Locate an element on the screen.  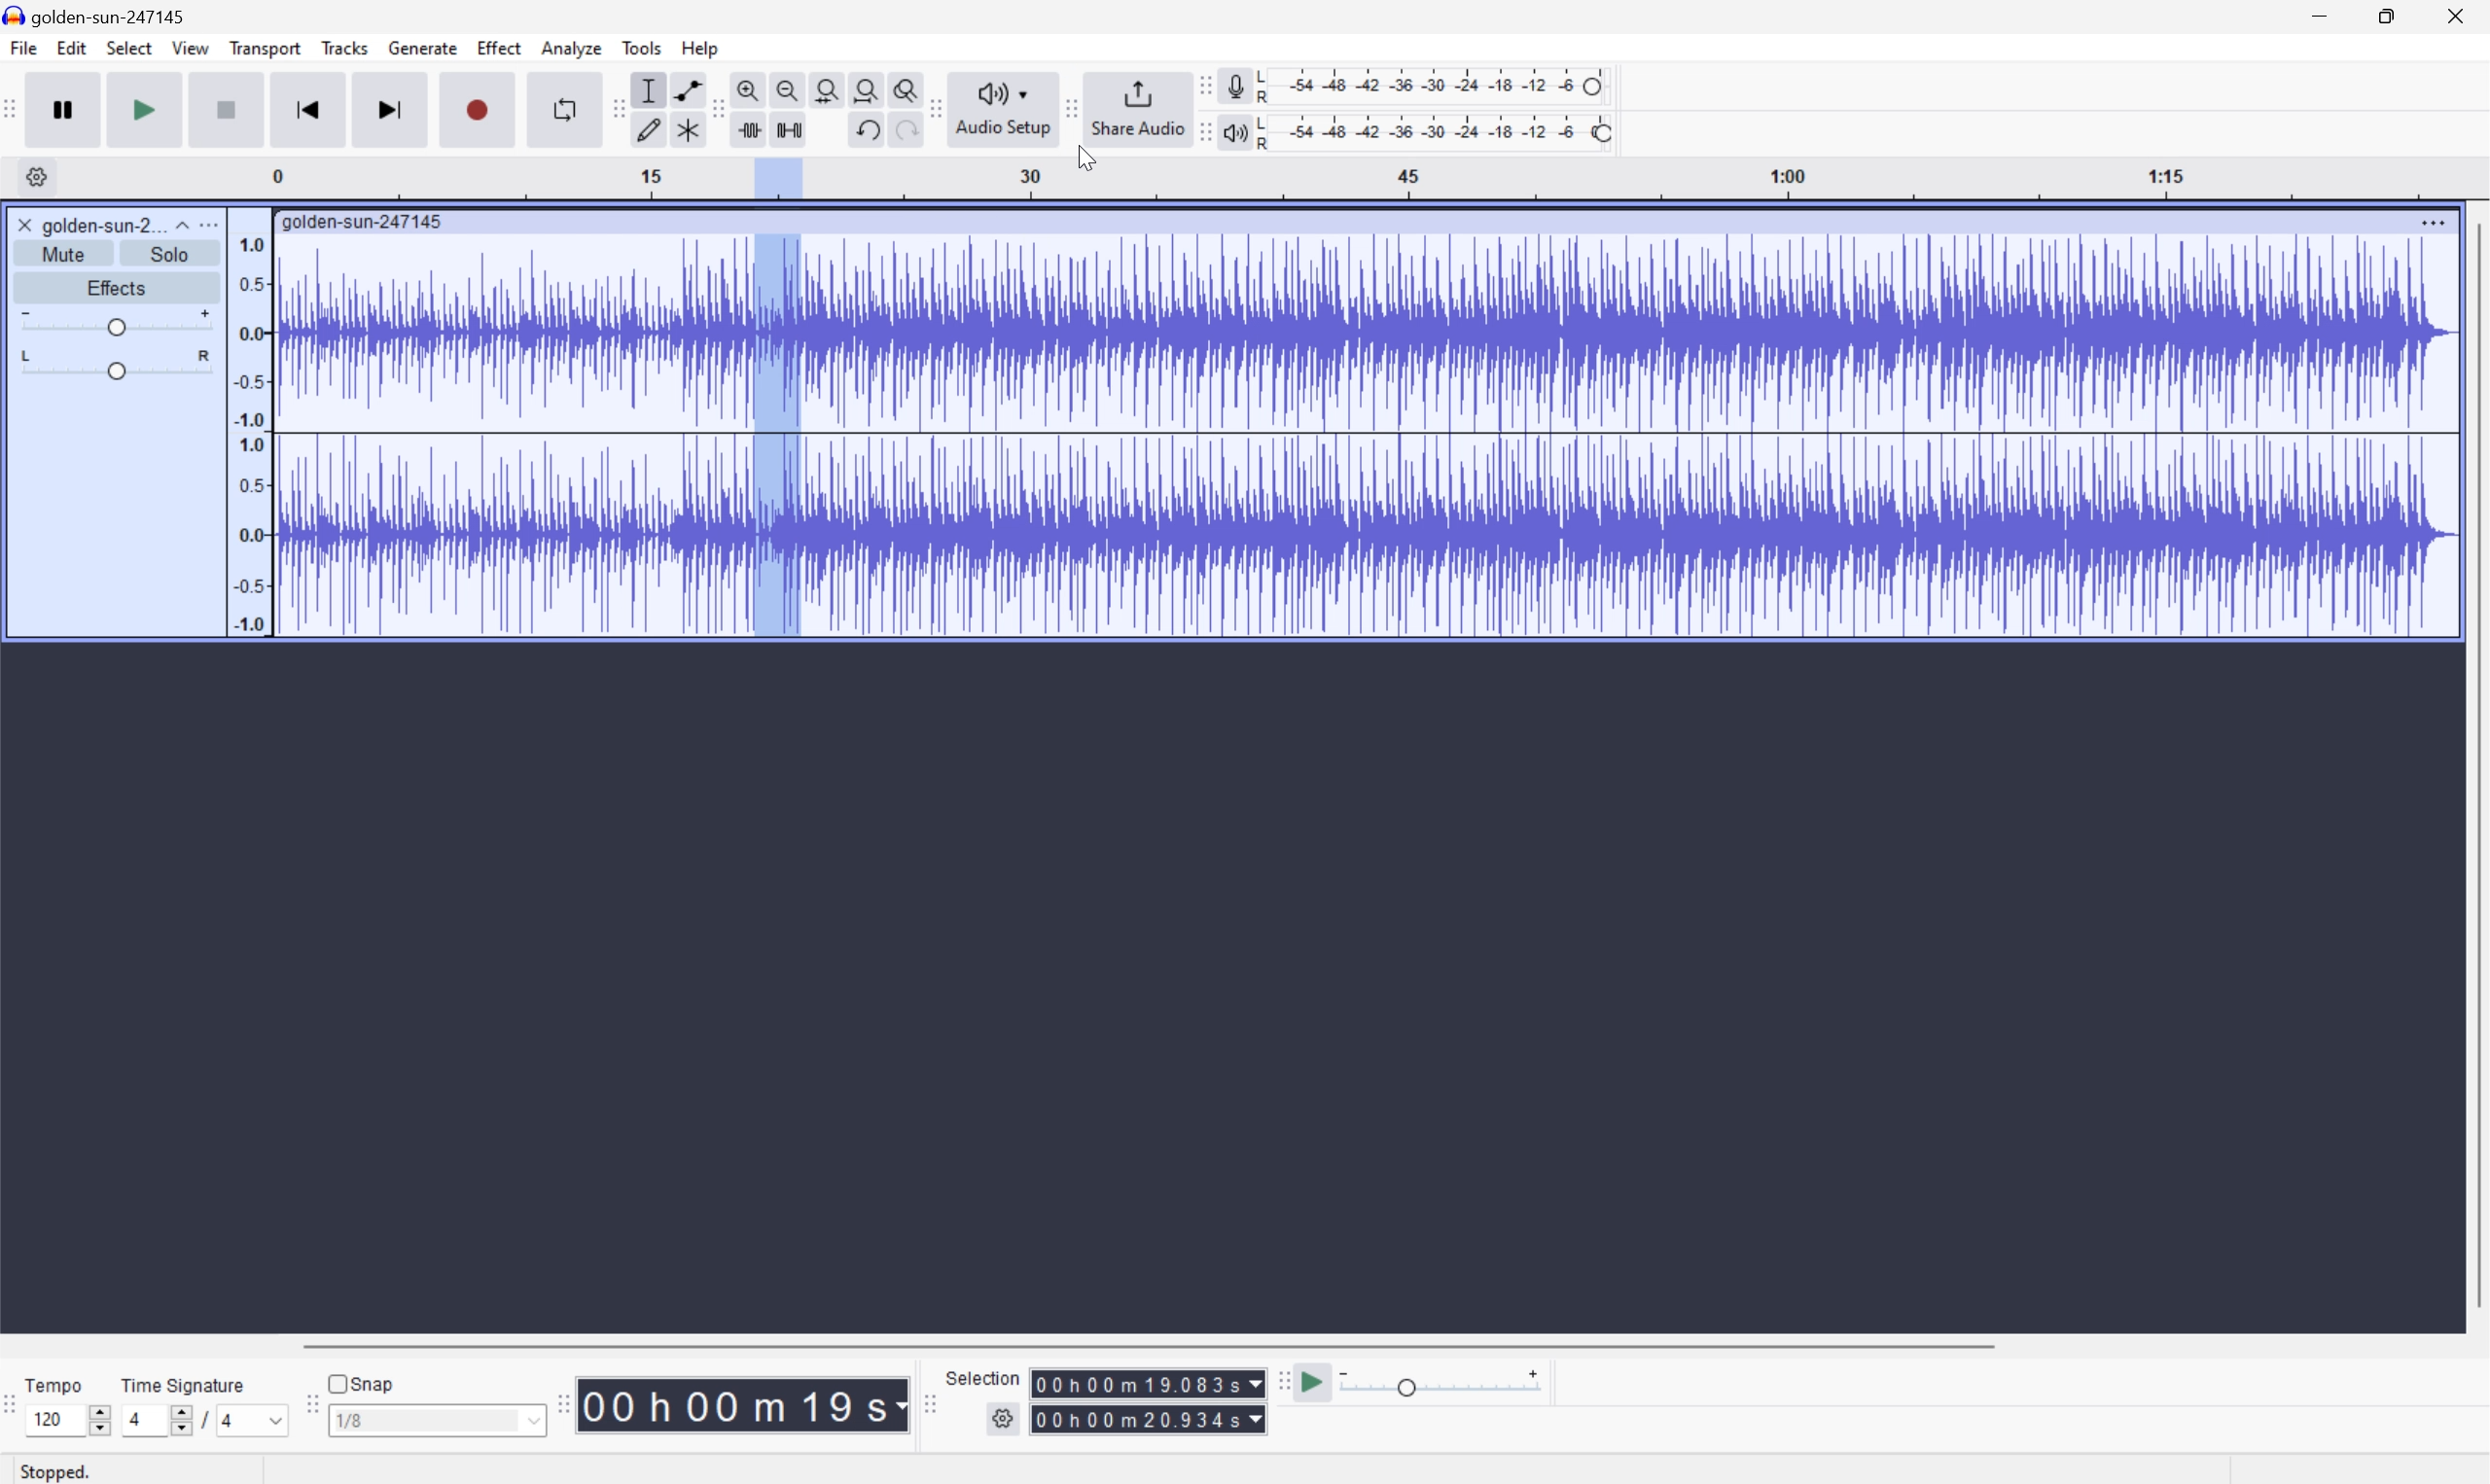
Slider is located at coordinates (170, 1424).